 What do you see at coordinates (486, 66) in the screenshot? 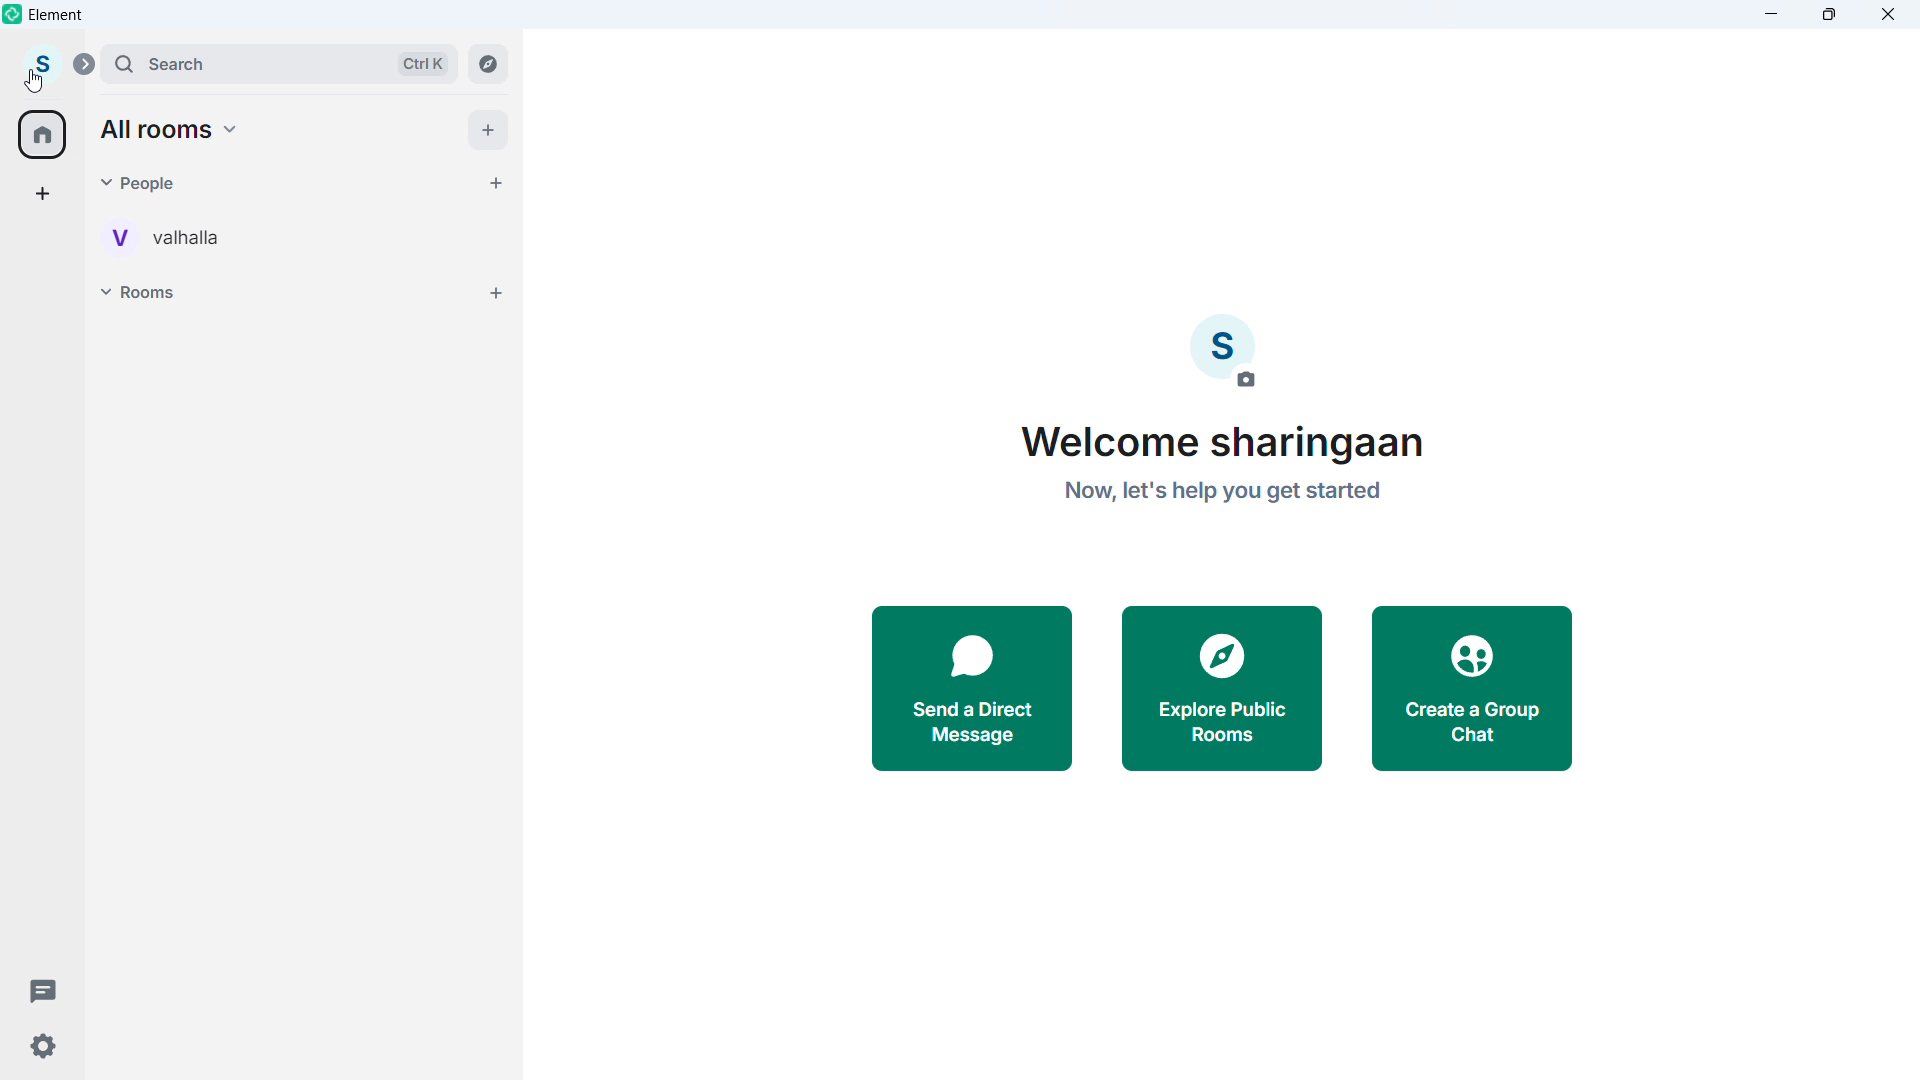
I see `Explore rooms ` at bounding box center [486, 66].